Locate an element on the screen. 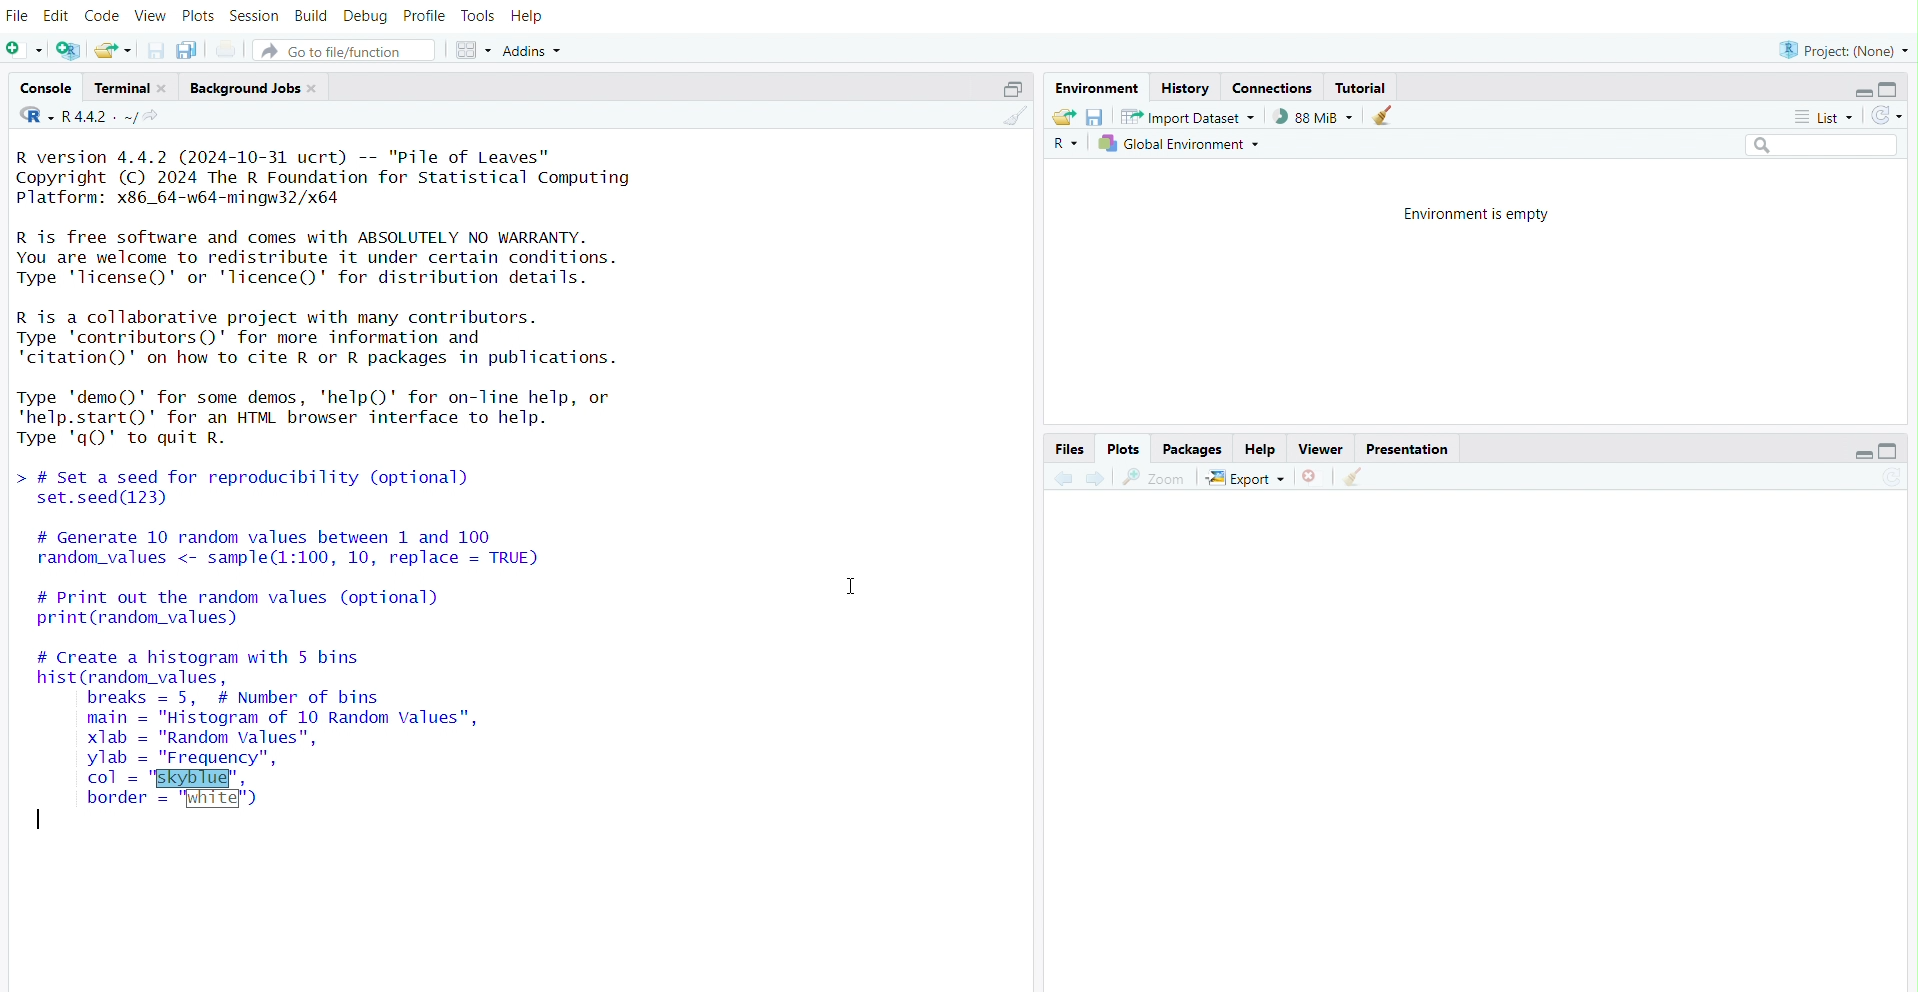 The image size is (1918, 992). load workspace is located at coordinates (1061, 117).